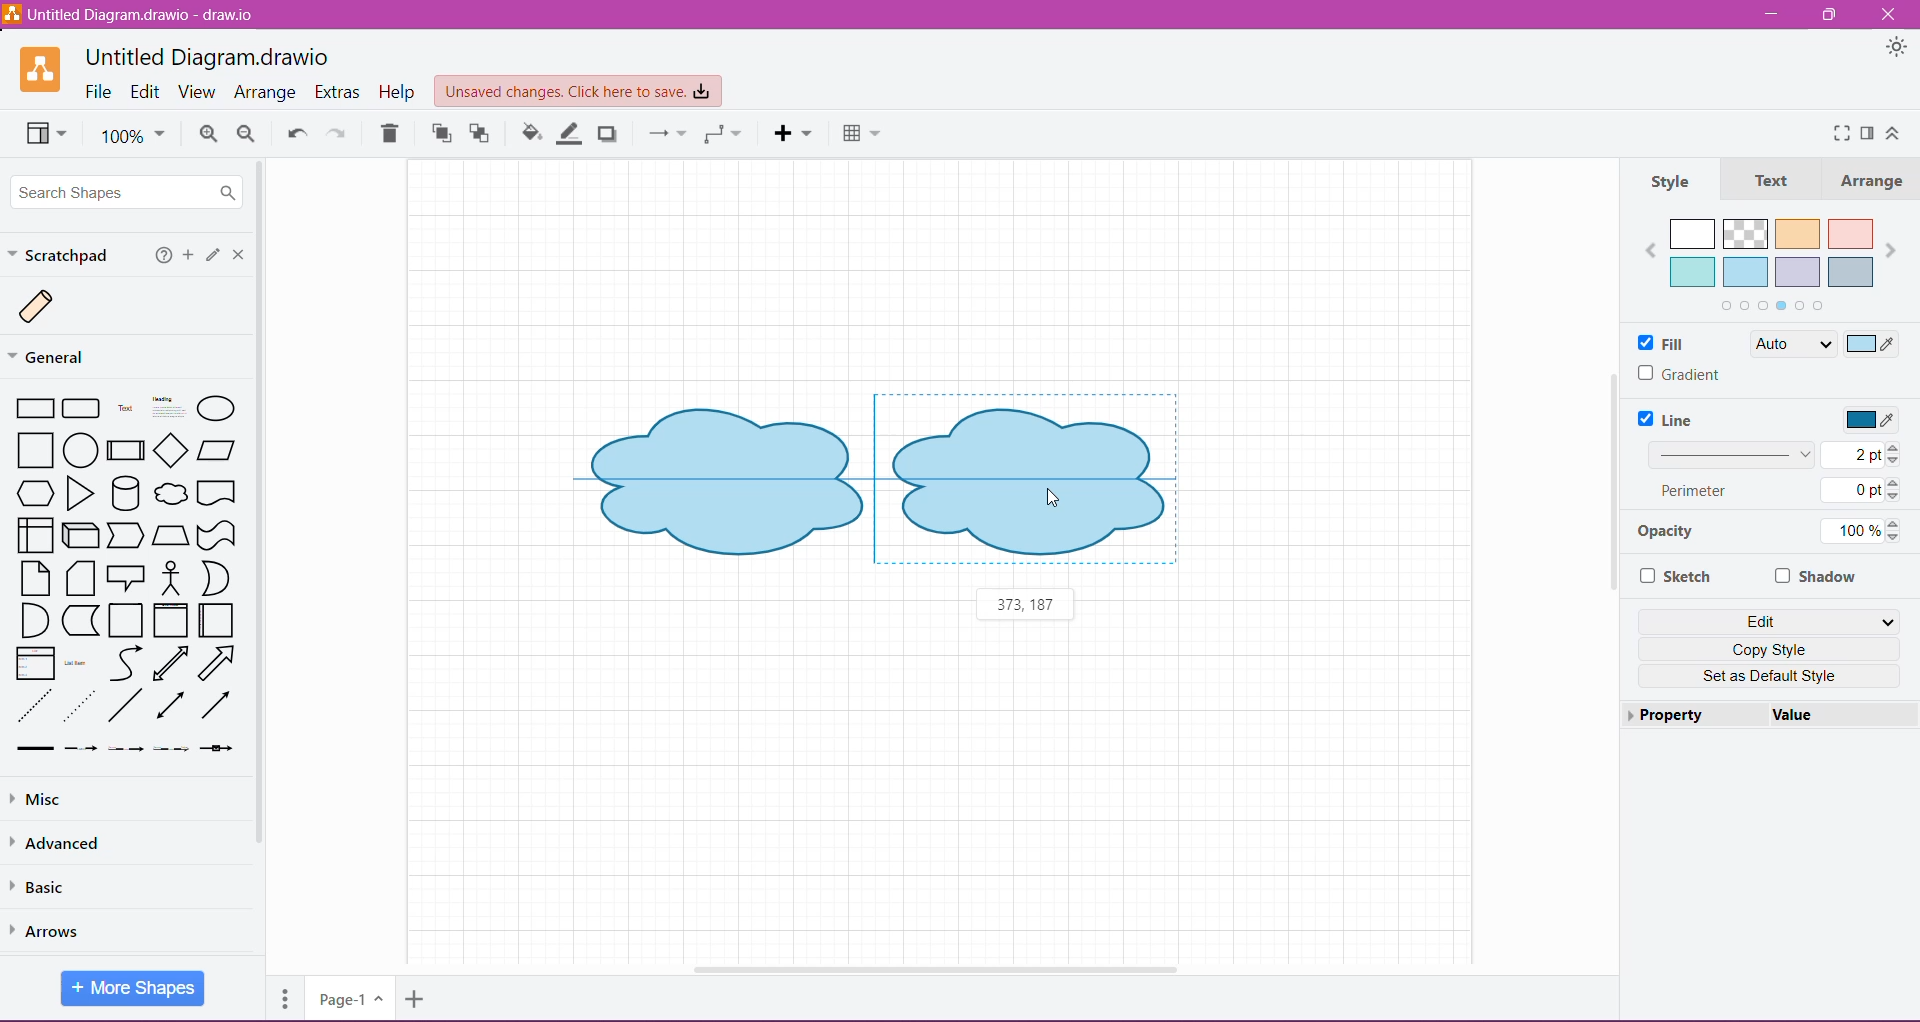  Describe the element at coordinates (1873, 346) in the screenshot. I see `Select Color to Fill` at that location.